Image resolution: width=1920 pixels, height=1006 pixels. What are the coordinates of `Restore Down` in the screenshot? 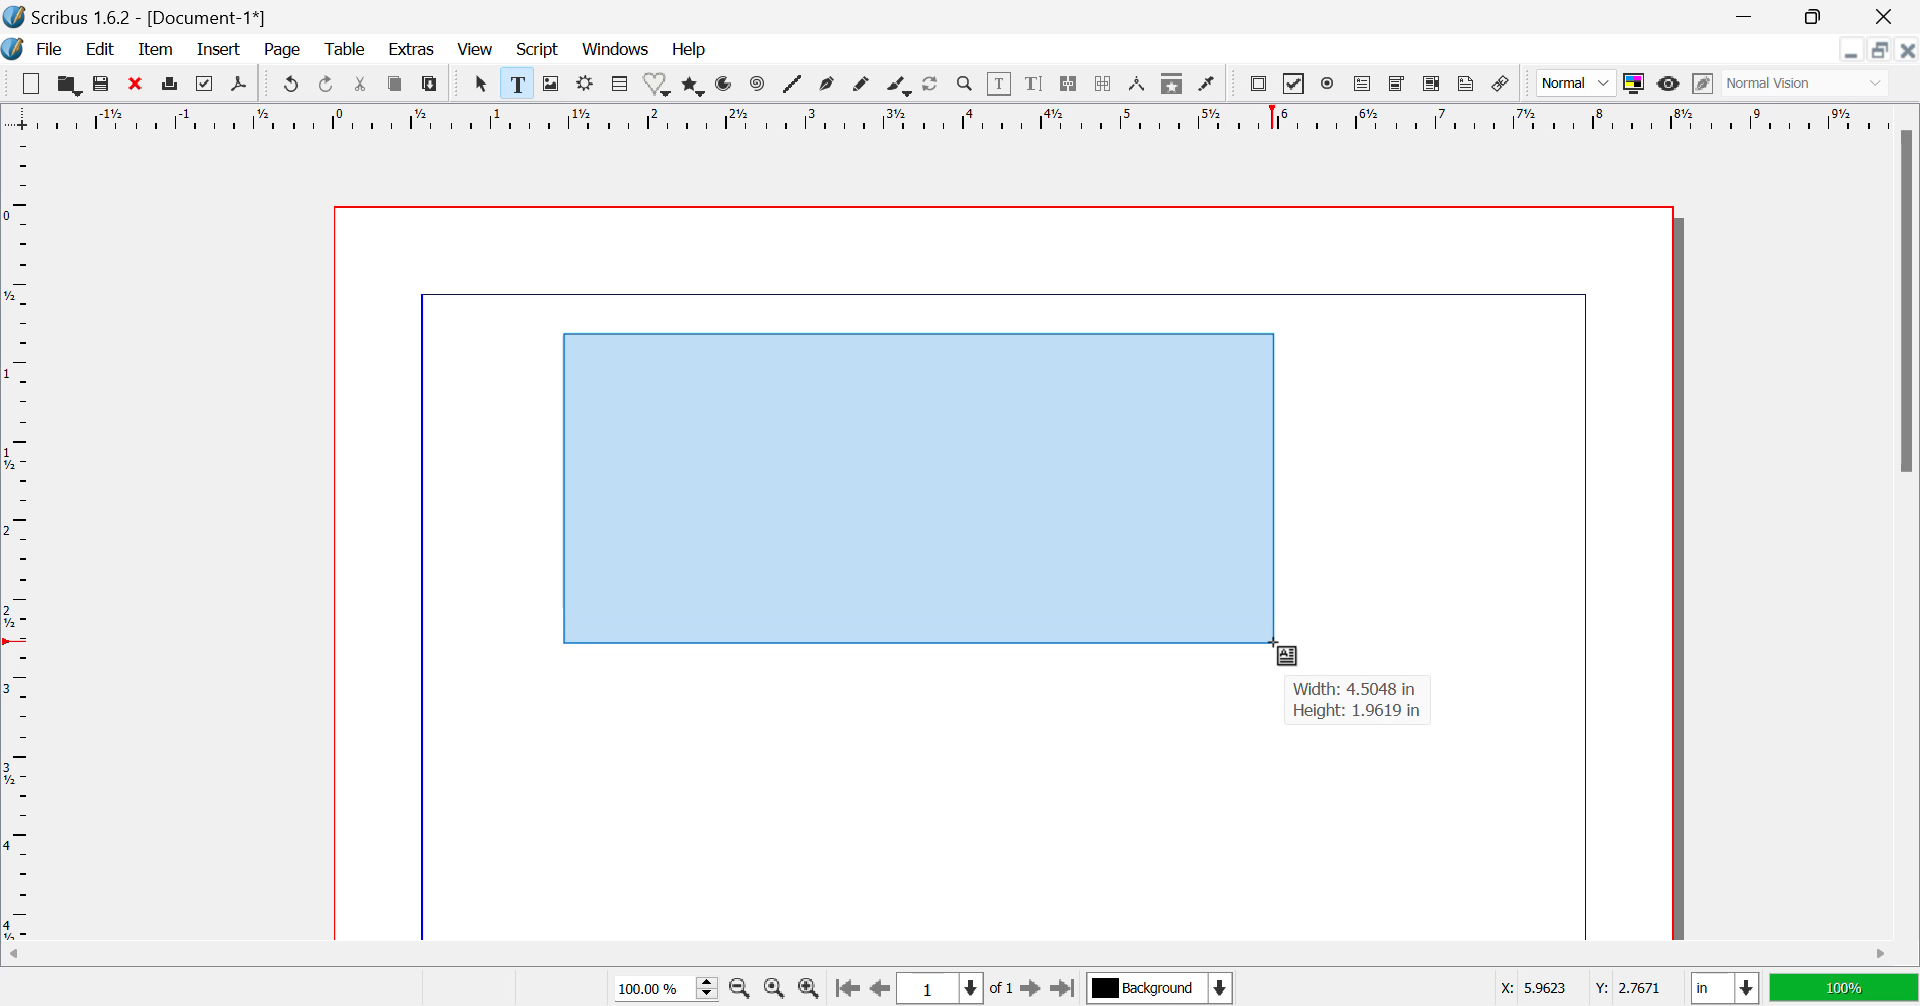 It's located at (1854, 51).